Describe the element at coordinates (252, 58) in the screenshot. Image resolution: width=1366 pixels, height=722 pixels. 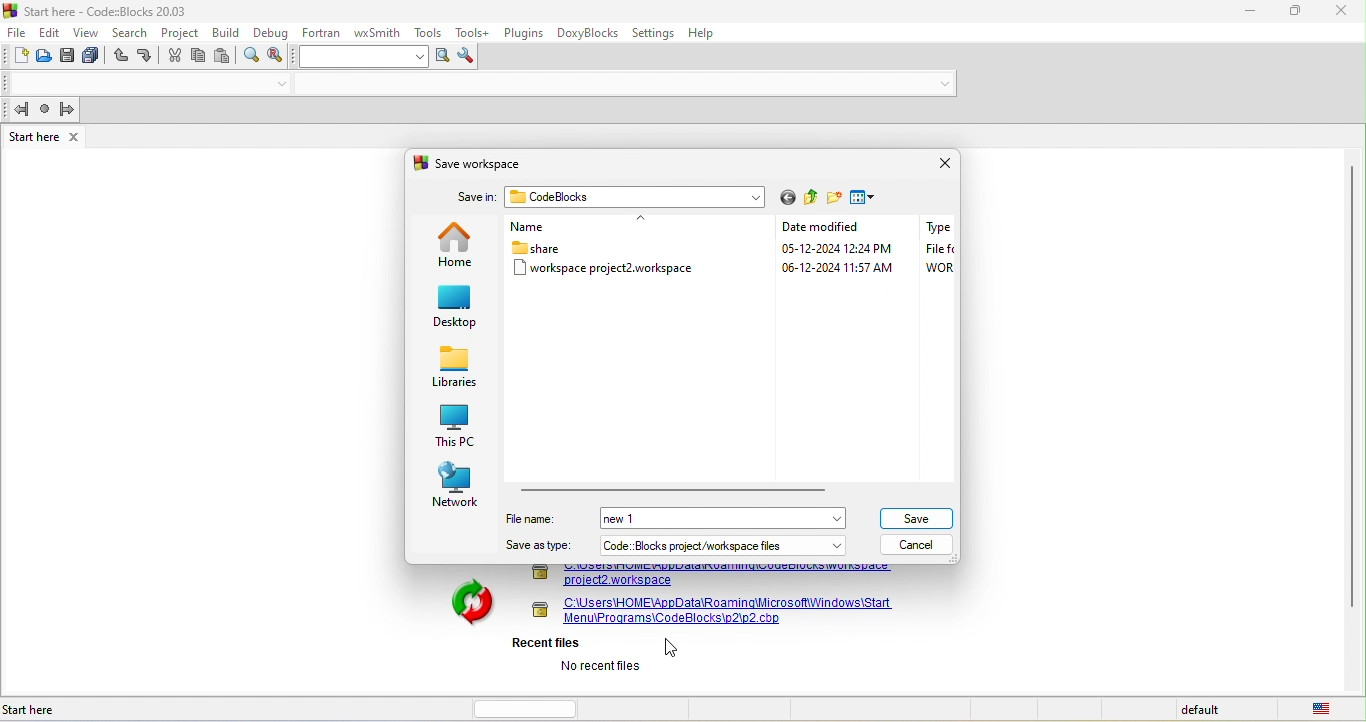
I see `find` at that location.